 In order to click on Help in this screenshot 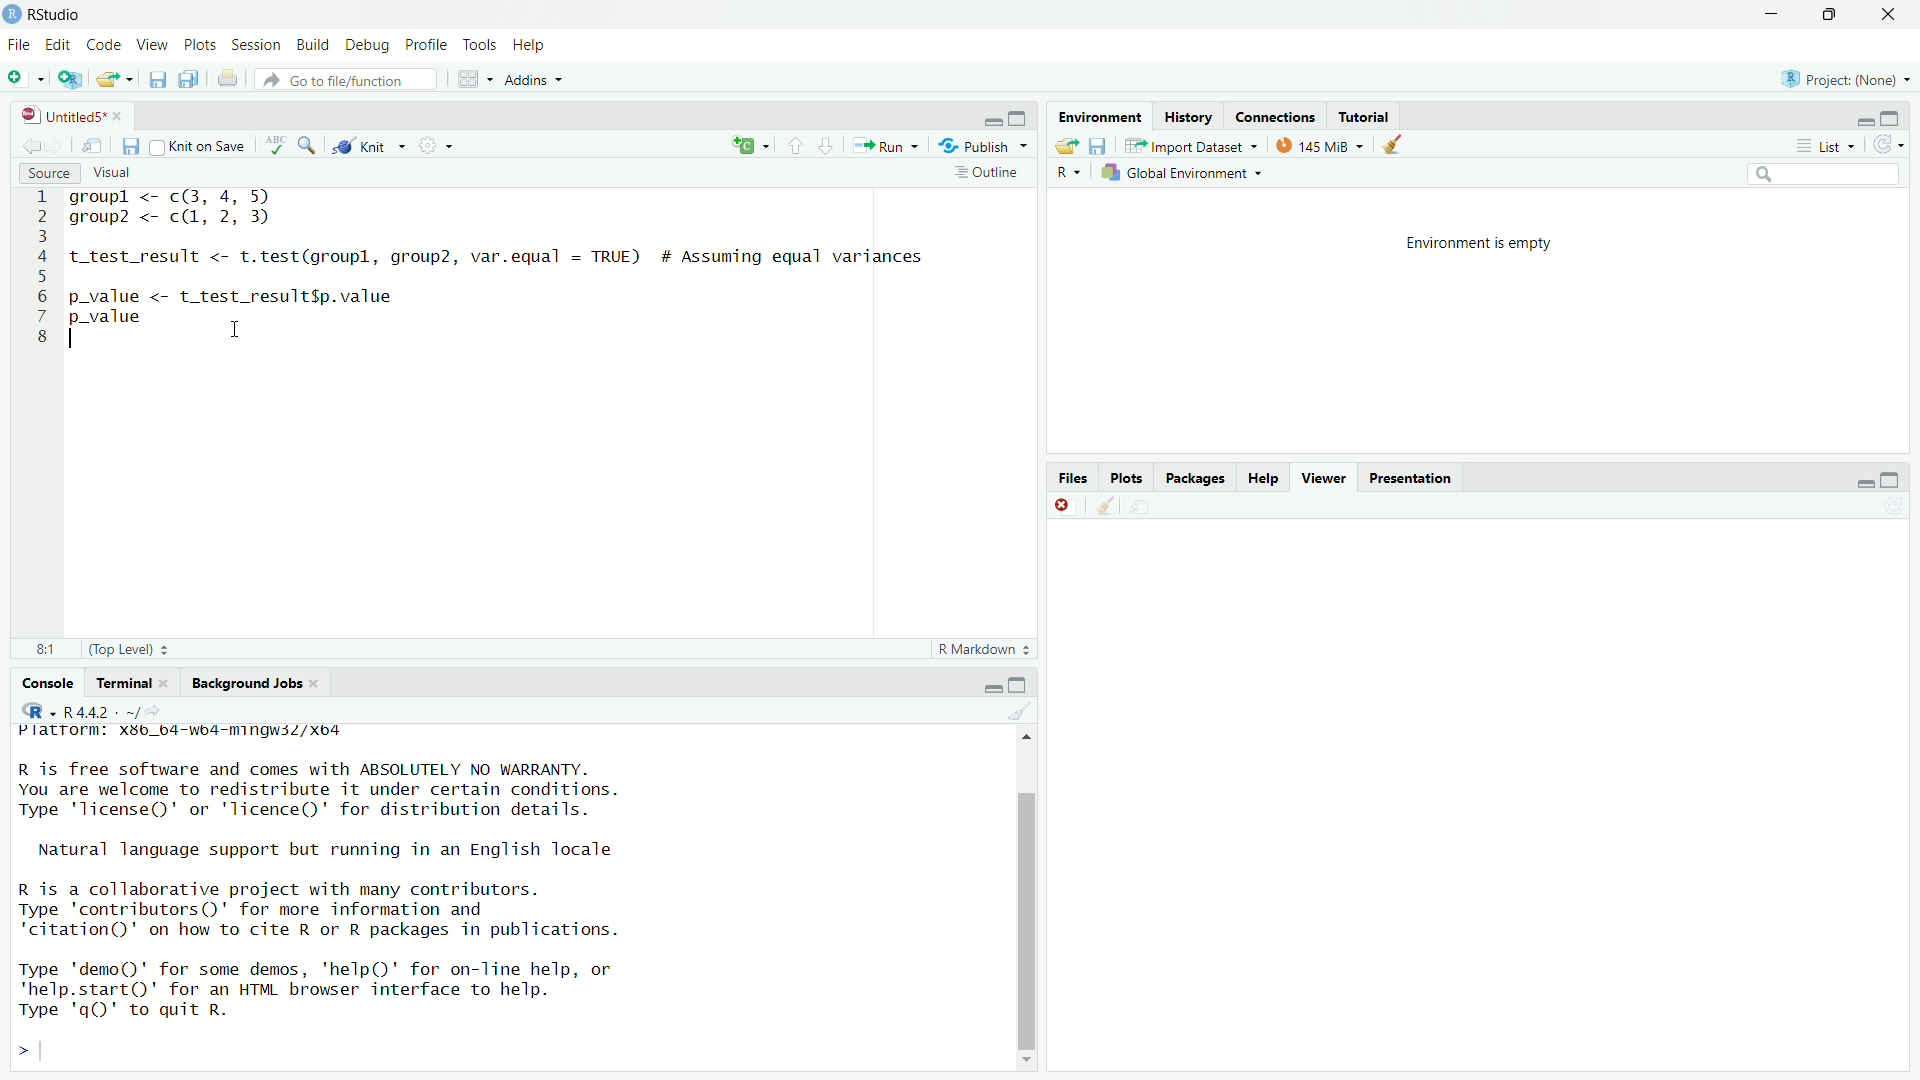, I will do `click(531, 43)`.